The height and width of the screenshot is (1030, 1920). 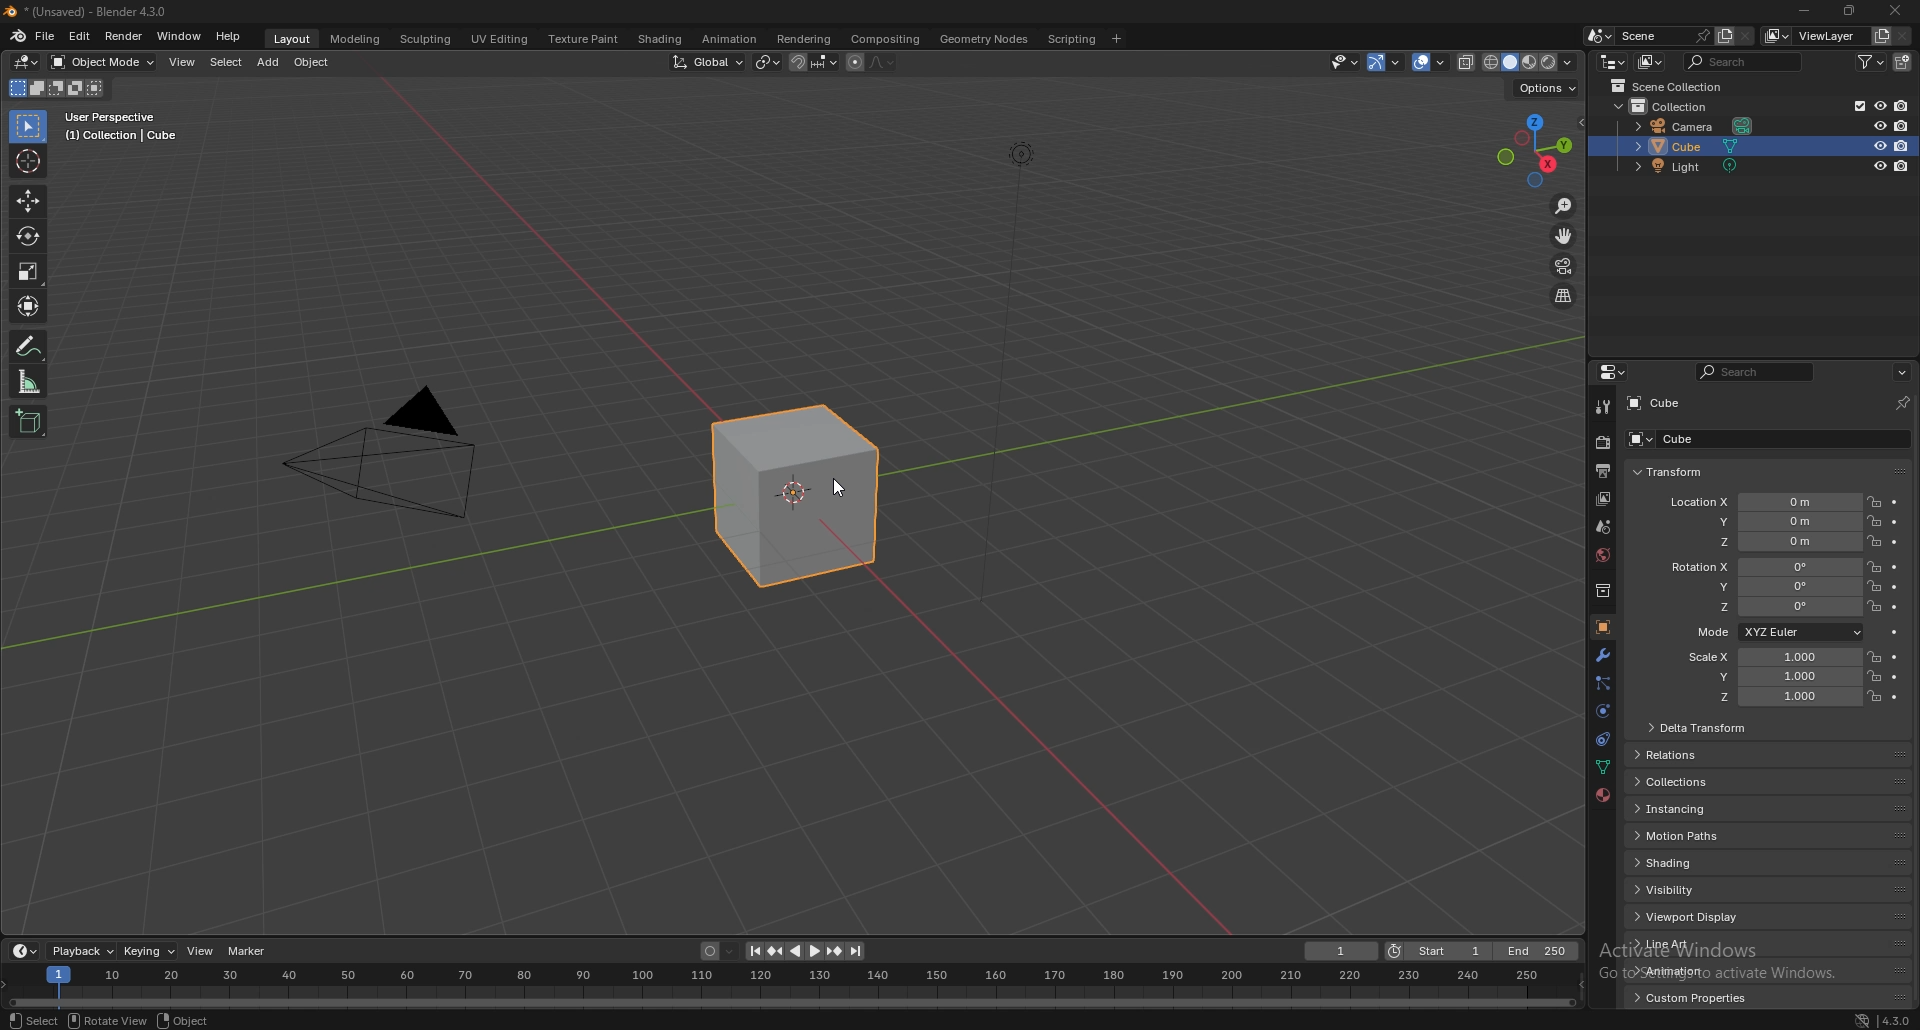 I want to click on show overlay, so click(x=1432, y=62).